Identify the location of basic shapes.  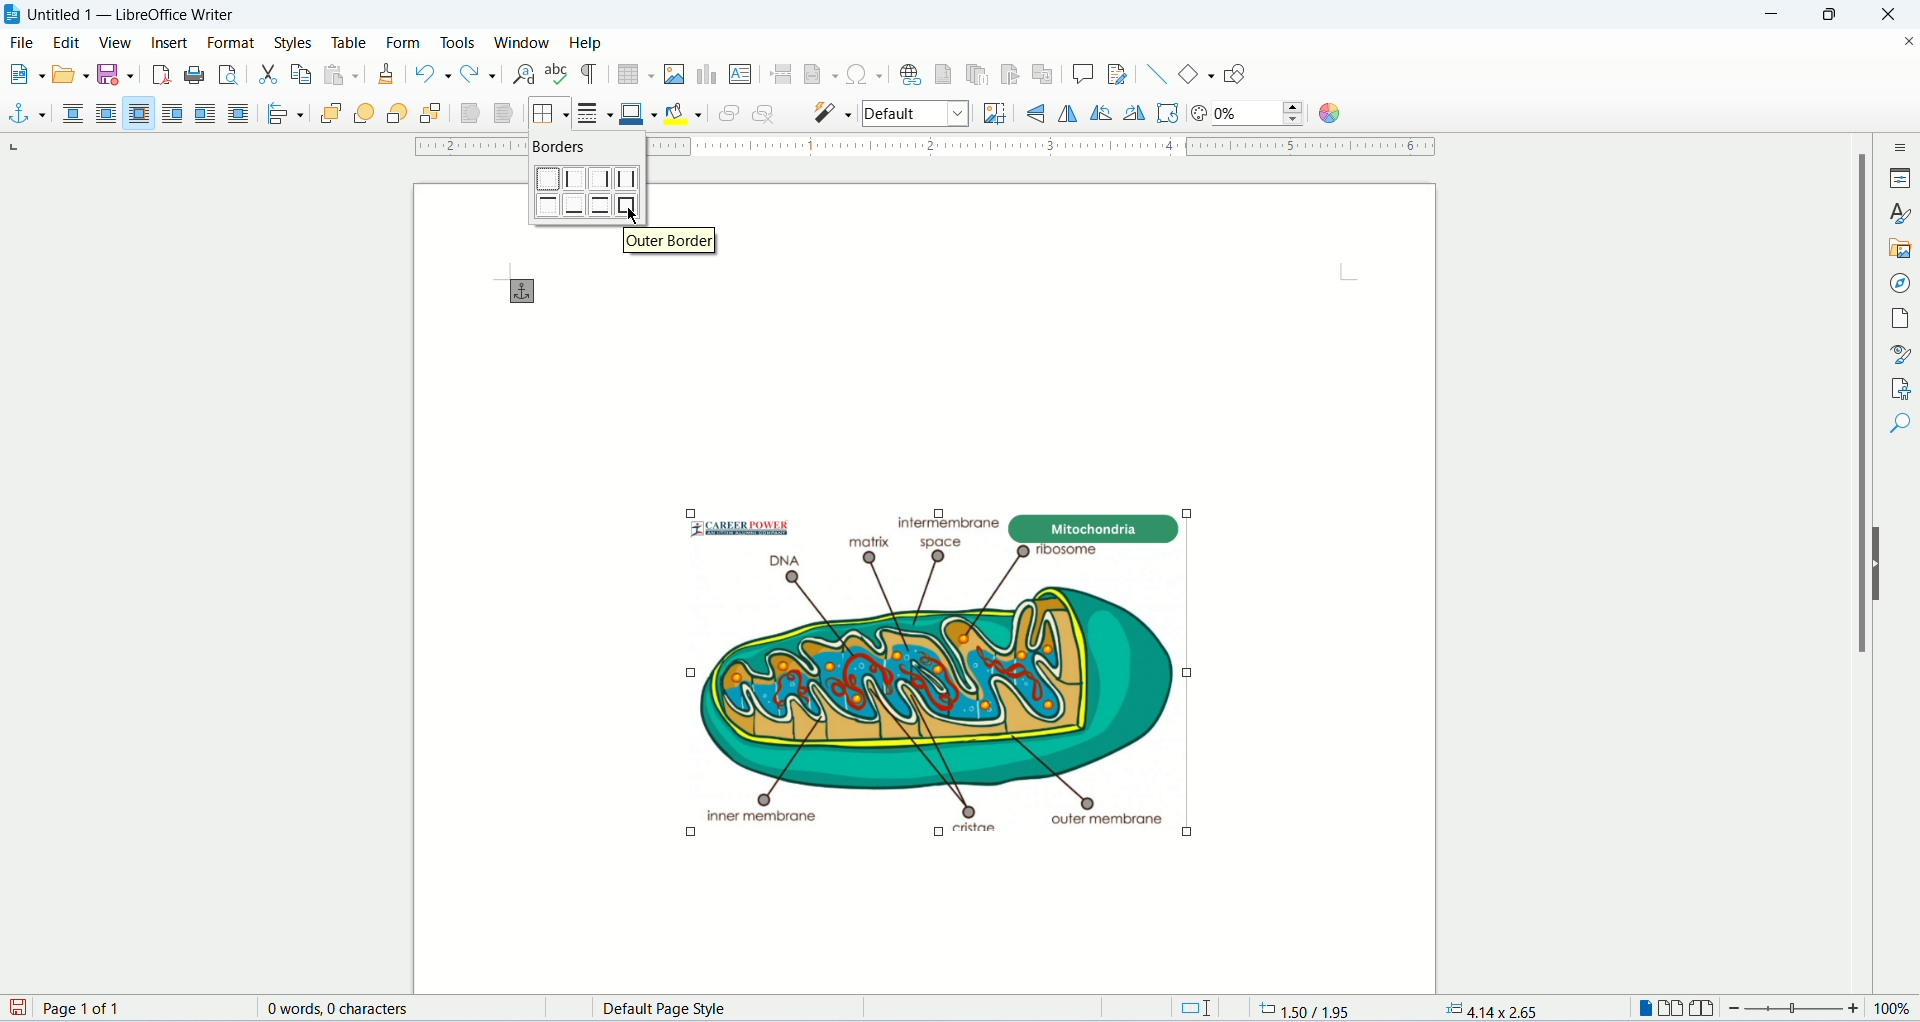
(1197, 74).